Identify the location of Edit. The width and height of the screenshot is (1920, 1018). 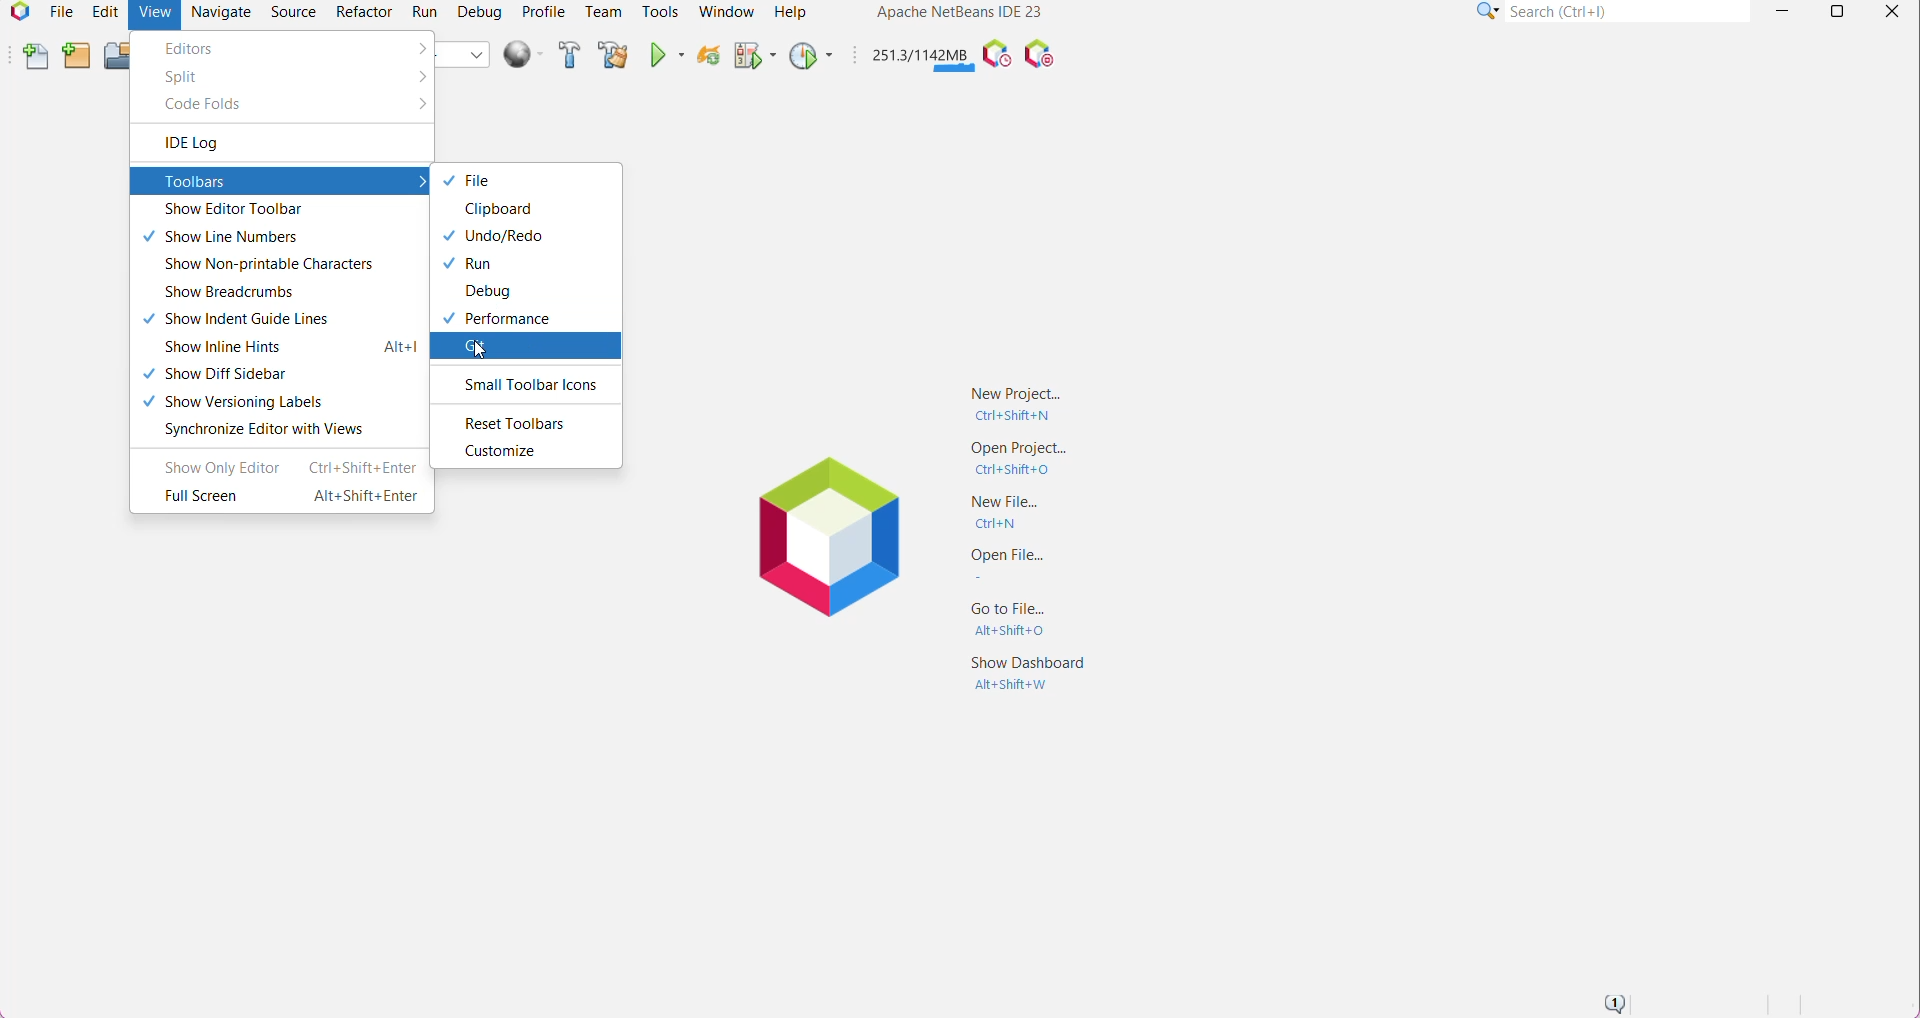
(103, 12).